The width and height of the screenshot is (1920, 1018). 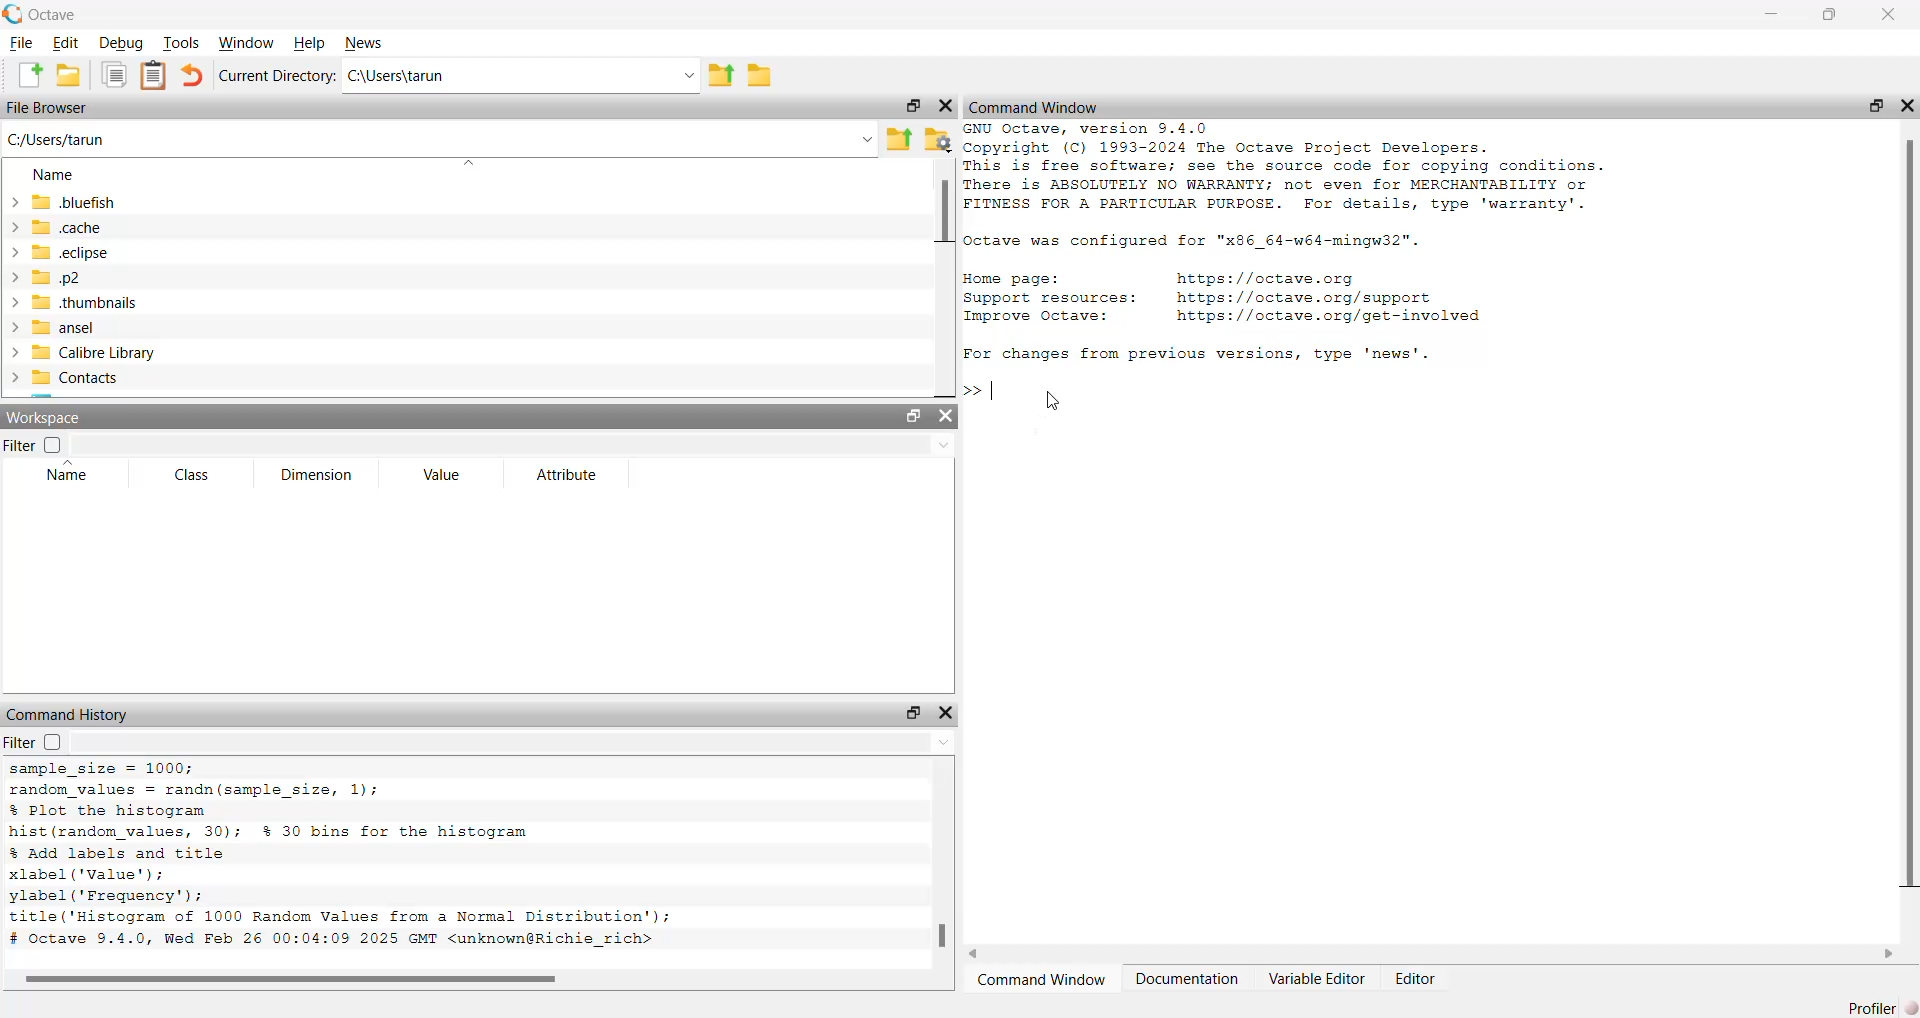 What do you see at coordinates (685, 77) in the screenshot?
I see `dropdown` at bounding box center [685, 77].